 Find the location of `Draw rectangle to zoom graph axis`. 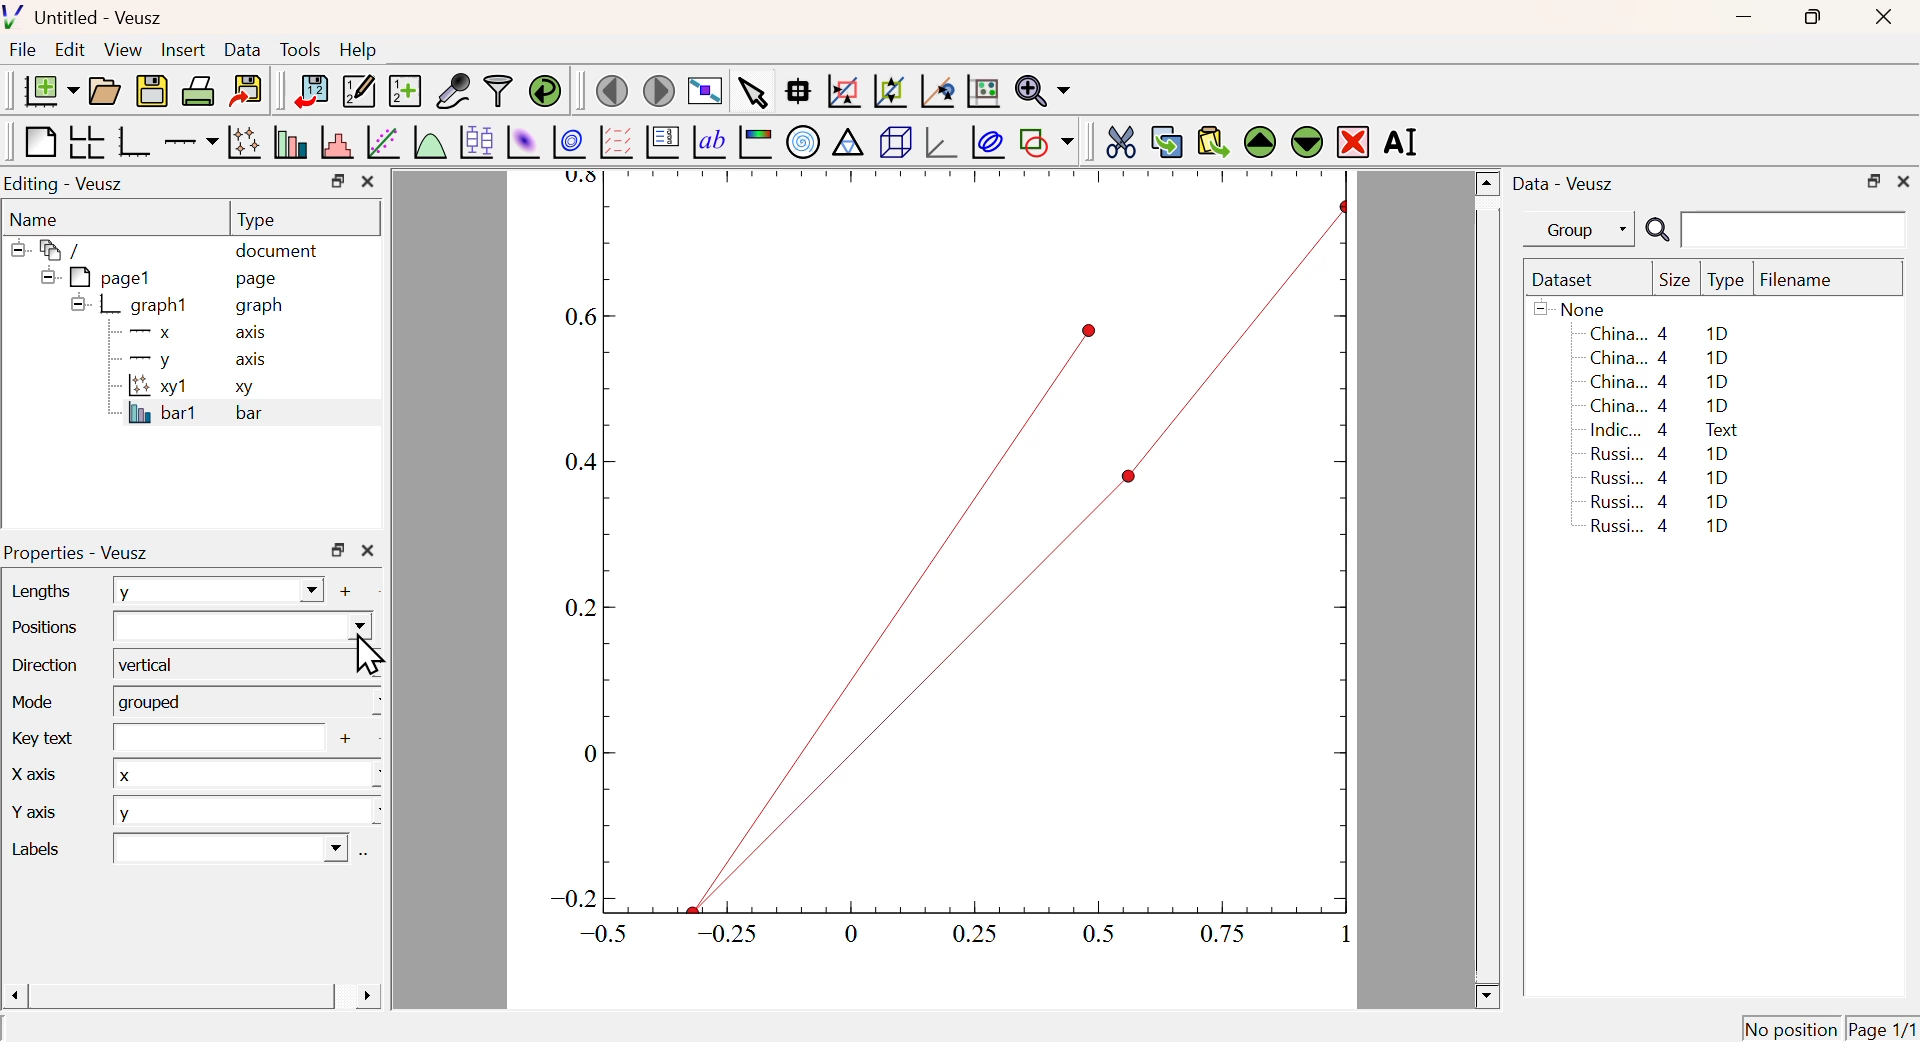

Draw rectangle to zoom graph axis is located at coordinates (842, 91).